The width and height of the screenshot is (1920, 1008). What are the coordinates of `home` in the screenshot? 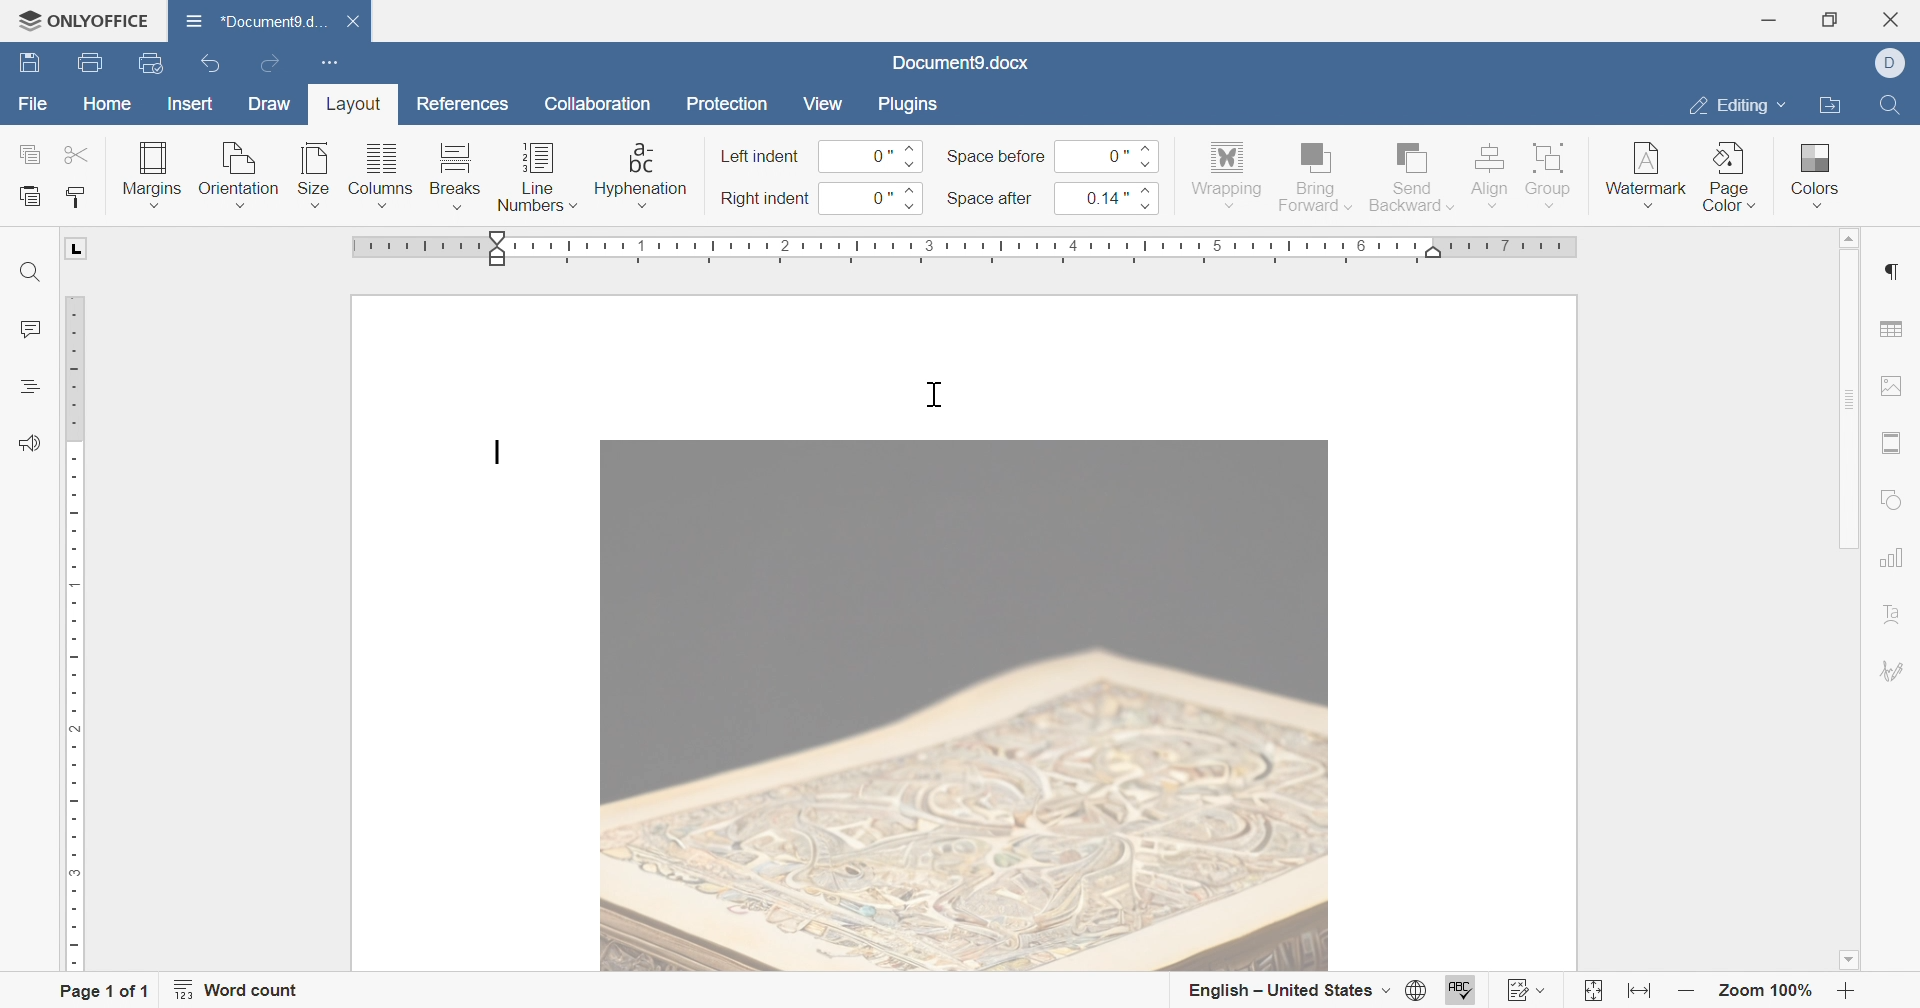 It's located at (108, 107).